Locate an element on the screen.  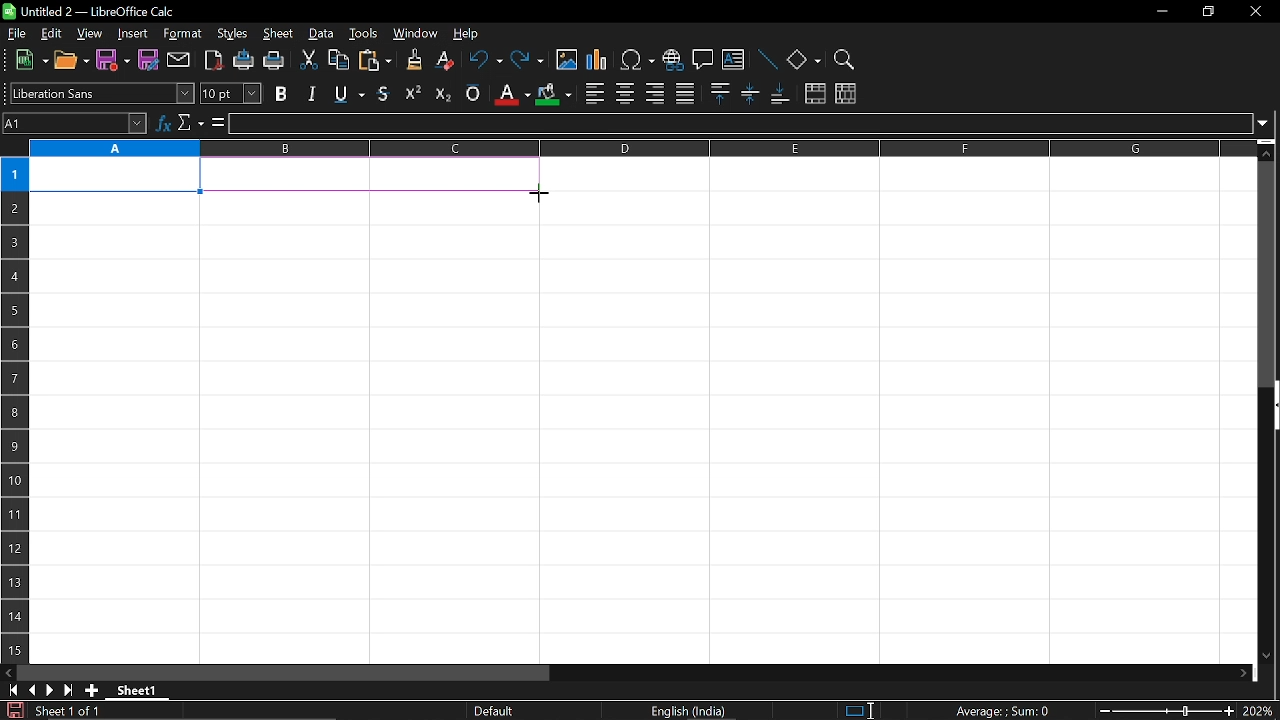
formula is located at coordinates (216, 123).